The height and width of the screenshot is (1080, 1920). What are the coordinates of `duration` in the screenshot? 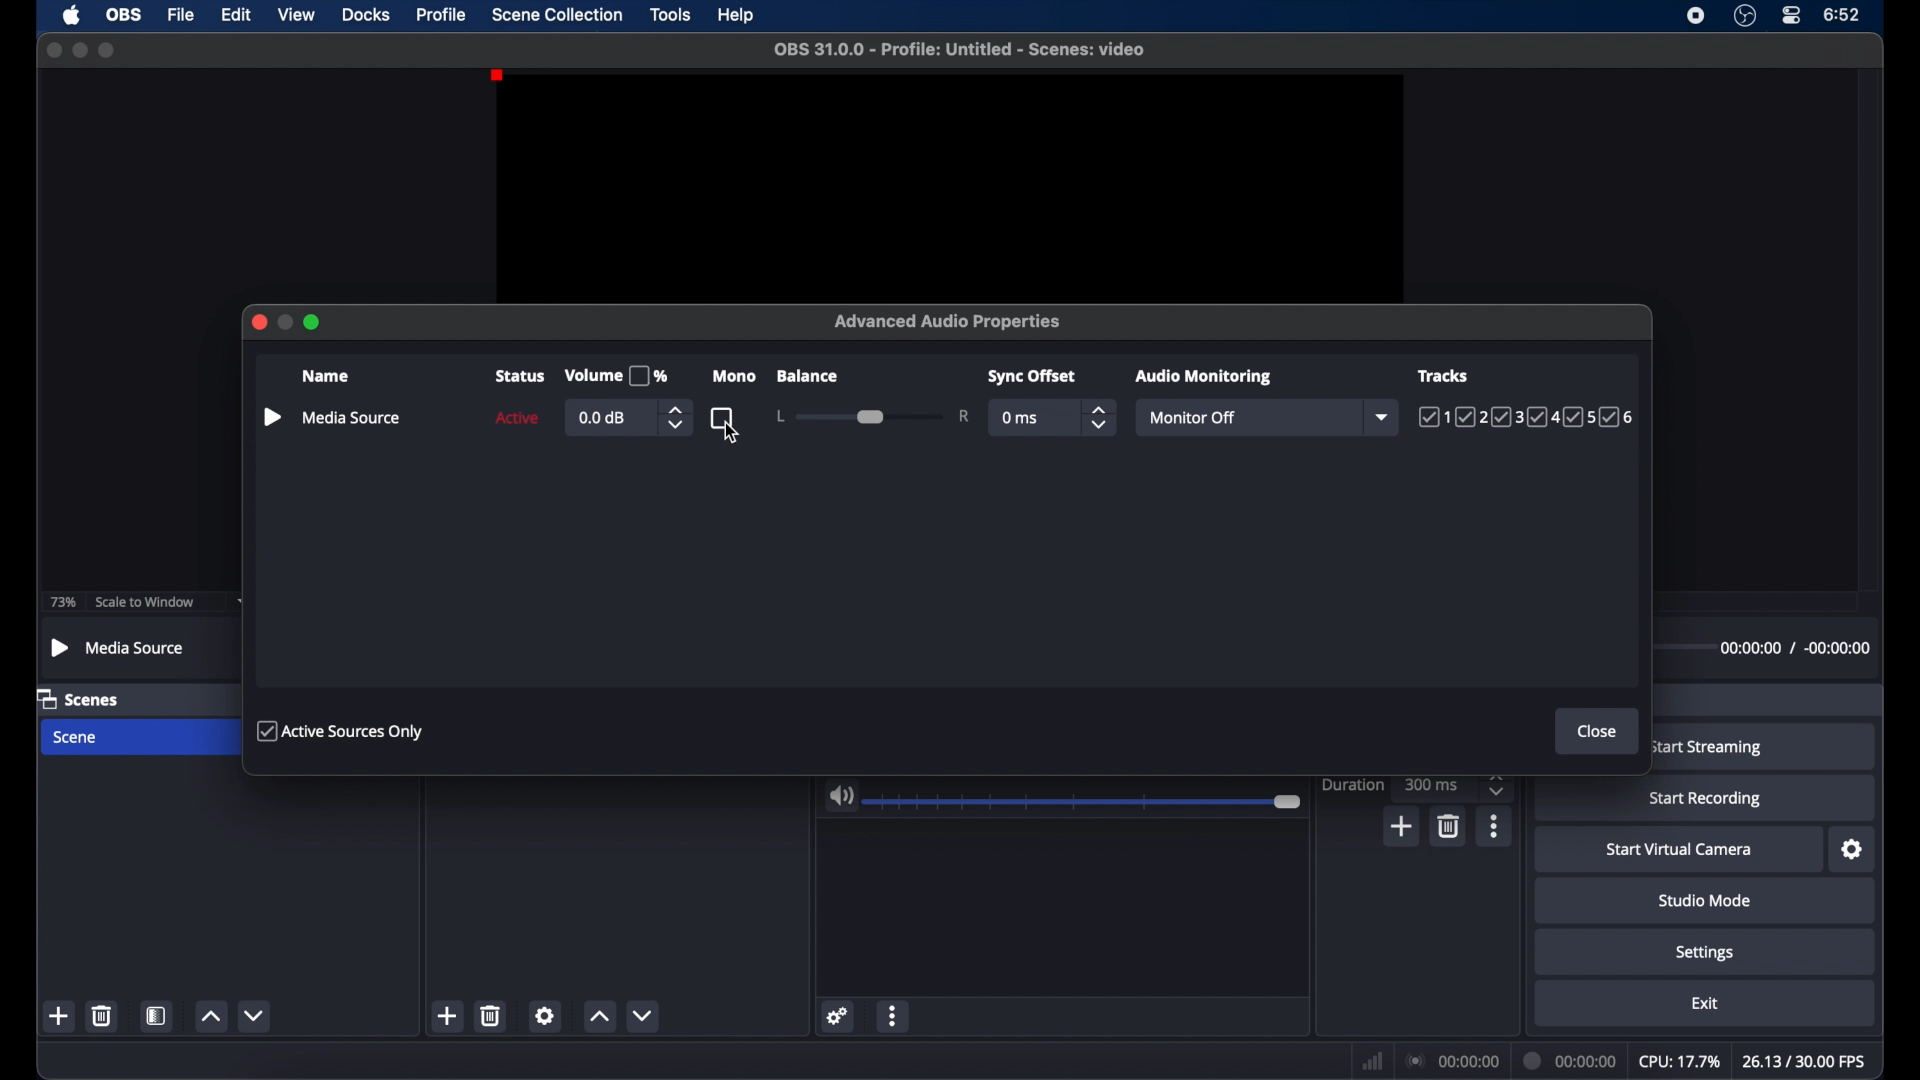 It's located at (1352, 784).